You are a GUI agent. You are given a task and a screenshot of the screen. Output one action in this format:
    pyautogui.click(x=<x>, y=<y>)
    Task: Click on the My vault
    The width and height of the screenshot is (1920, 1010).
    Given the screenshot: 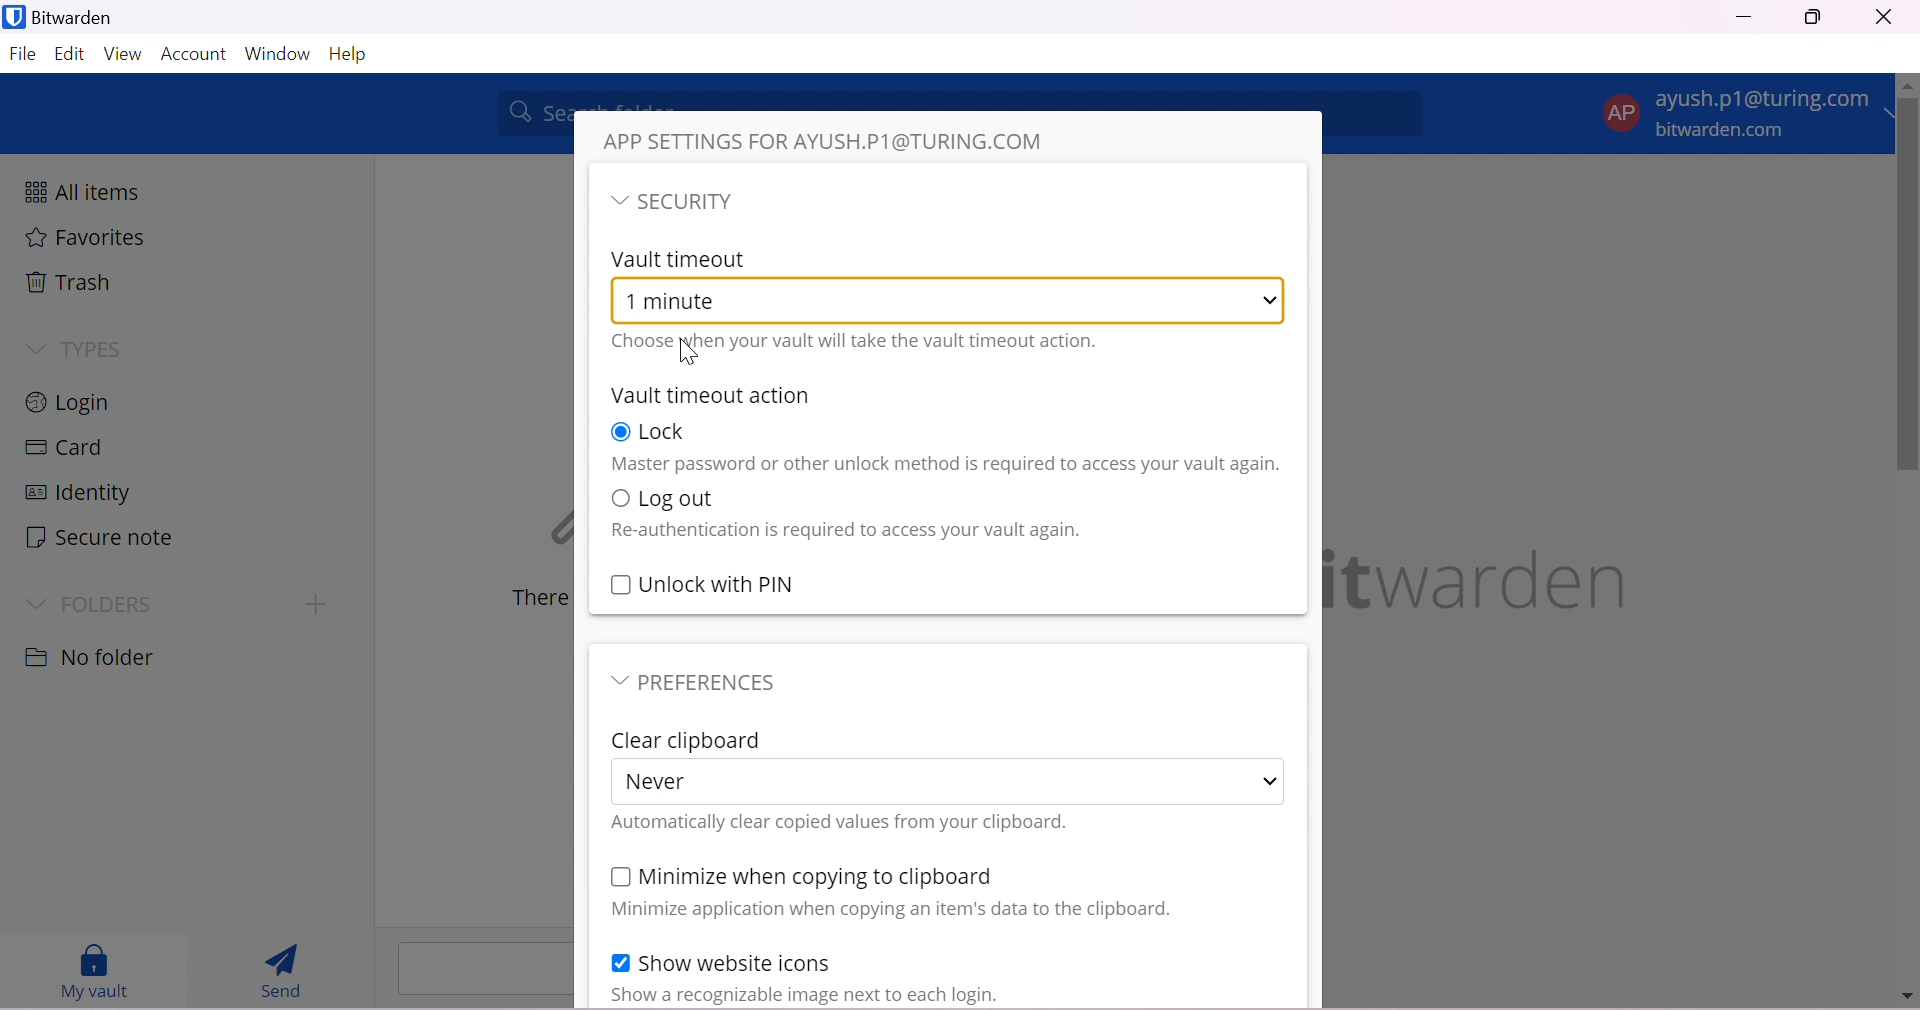 What is the action you would take?
    pyautogui.click(x=99, y=972)
    